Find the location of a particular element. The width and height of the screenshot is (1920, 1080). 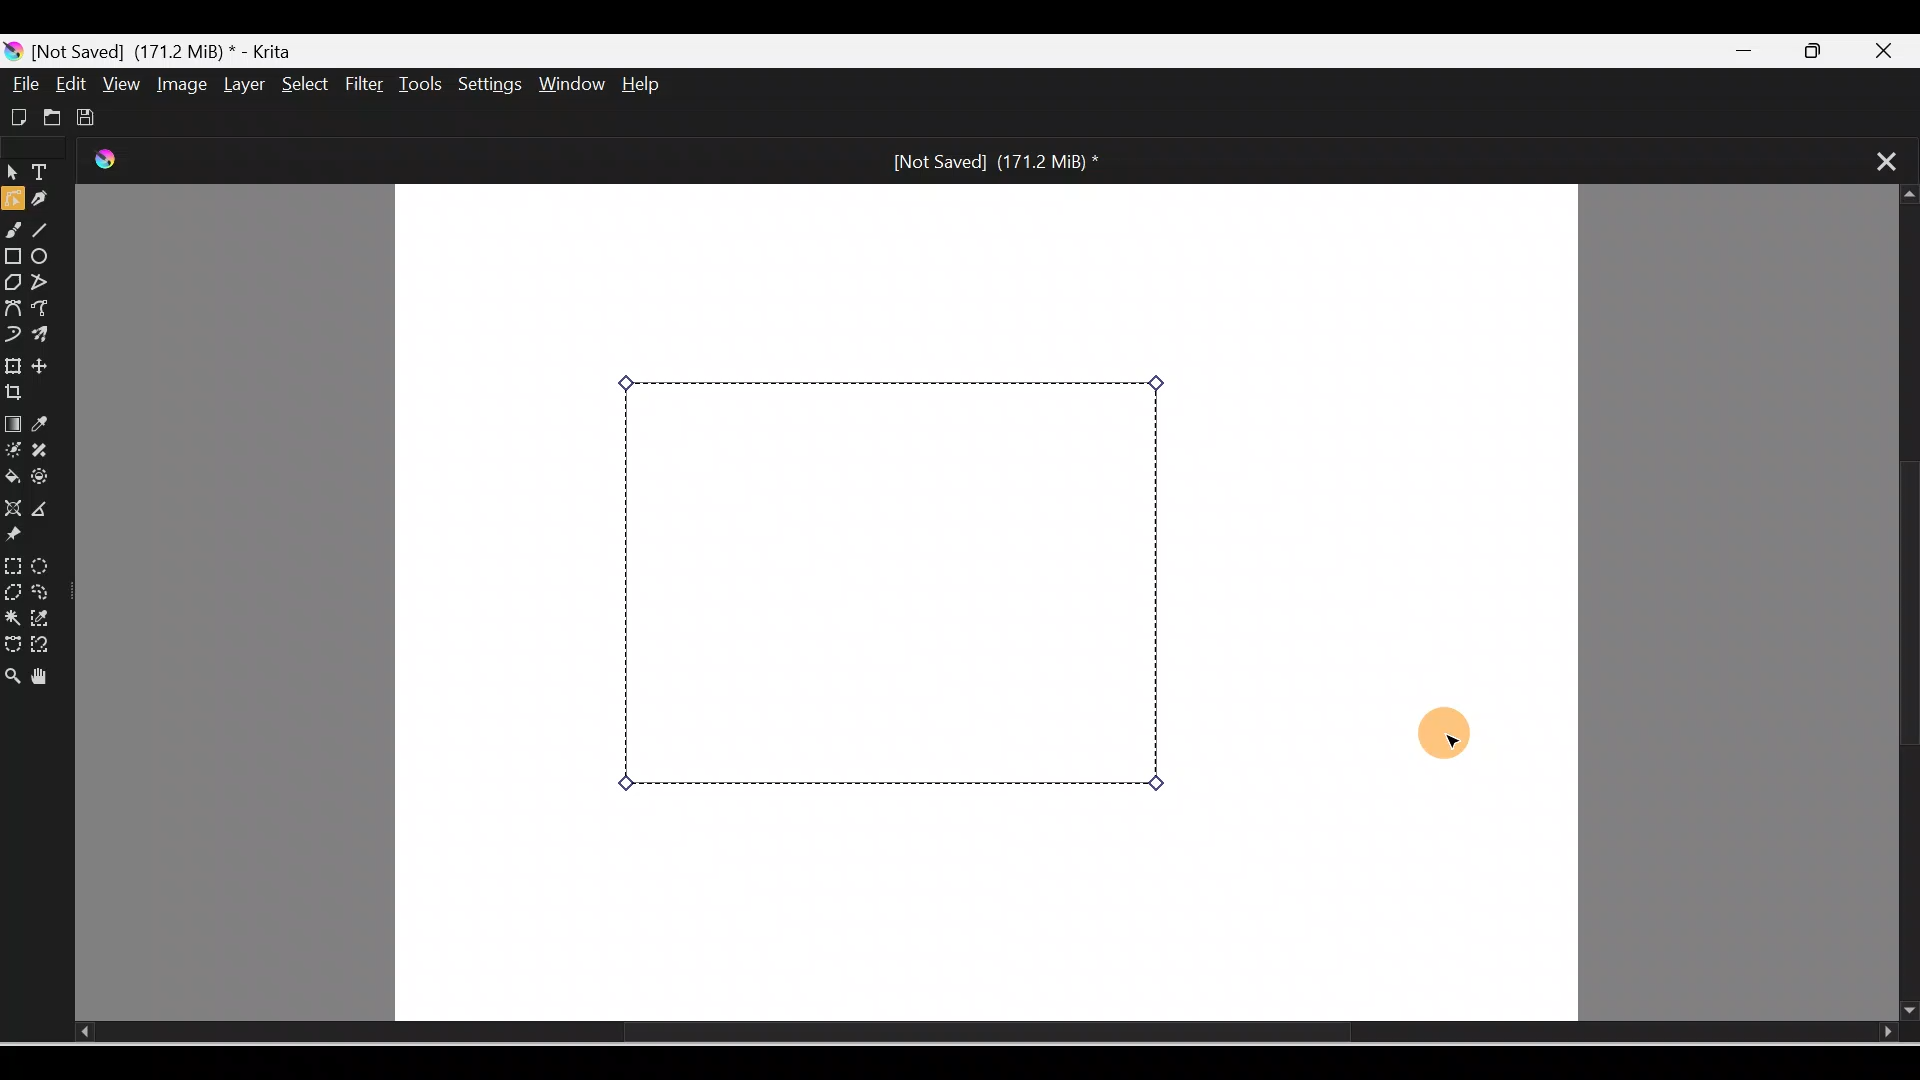

Line is located at coordinates (47, 233).